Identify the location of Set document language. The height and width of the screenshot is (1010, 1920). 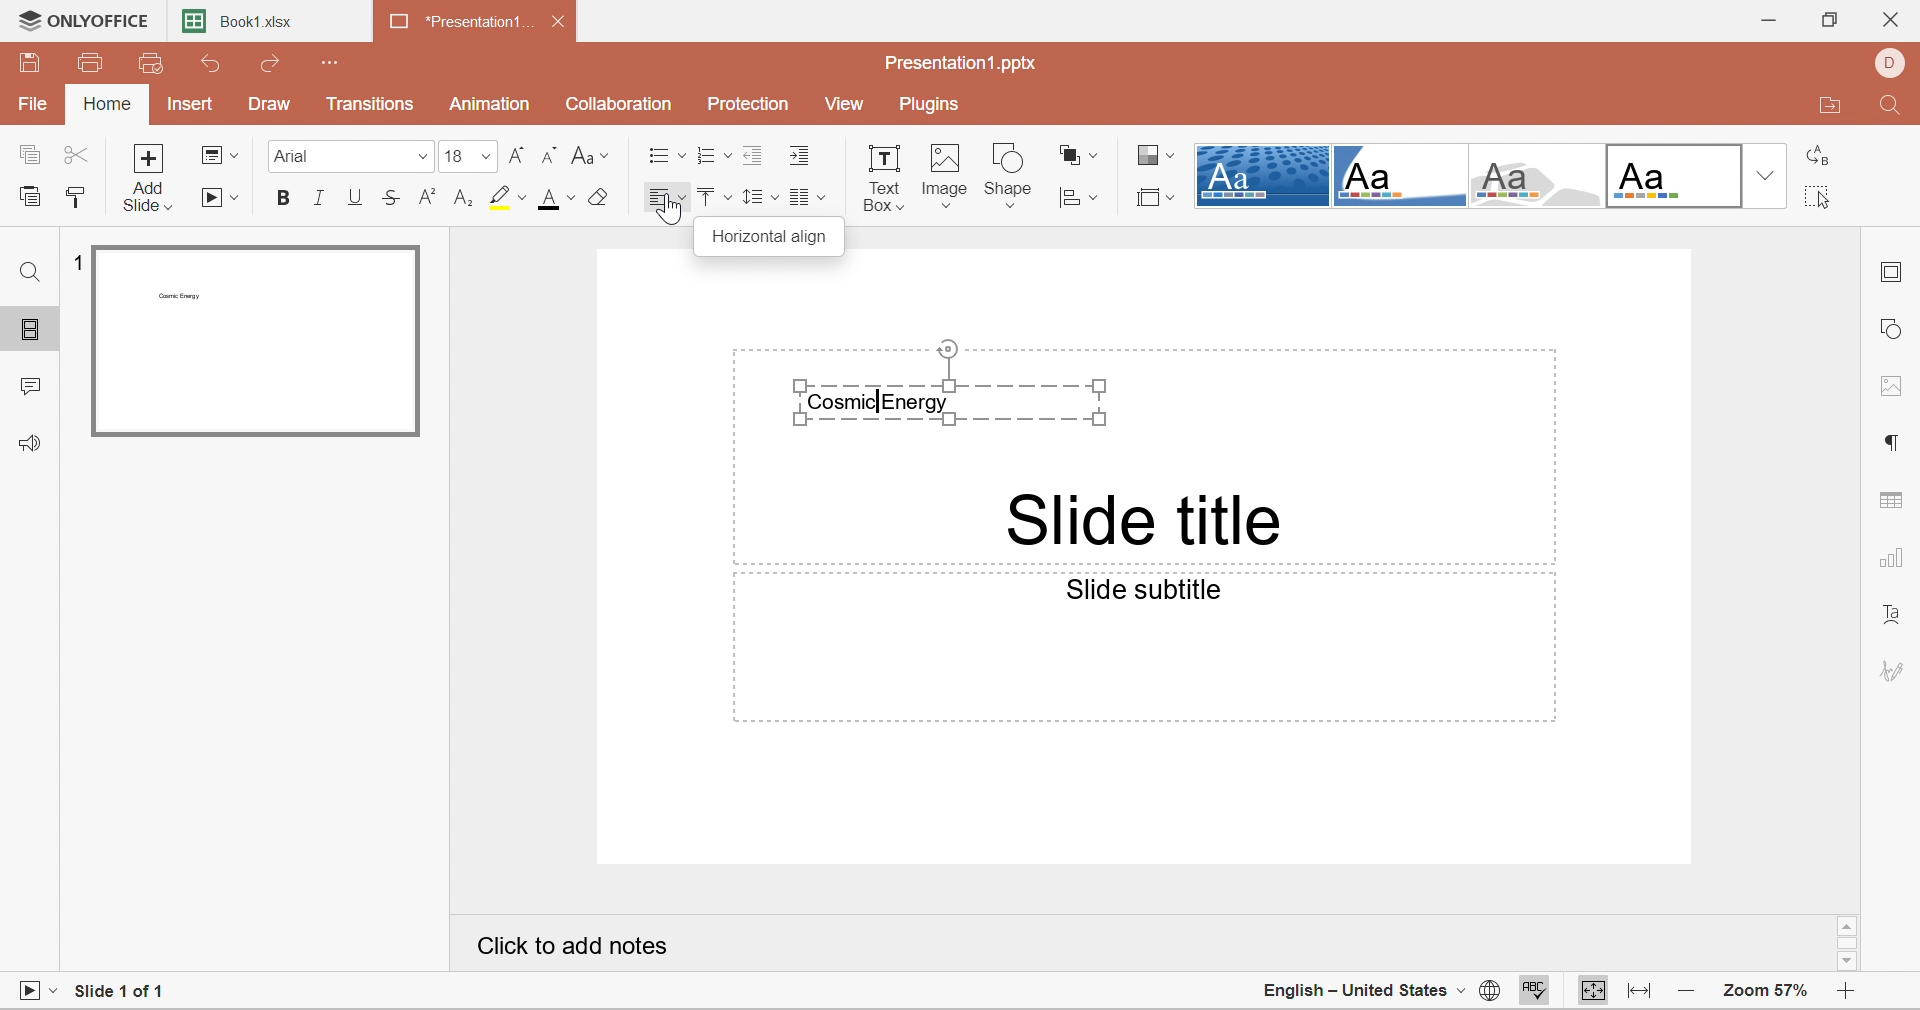
(1485, 992).